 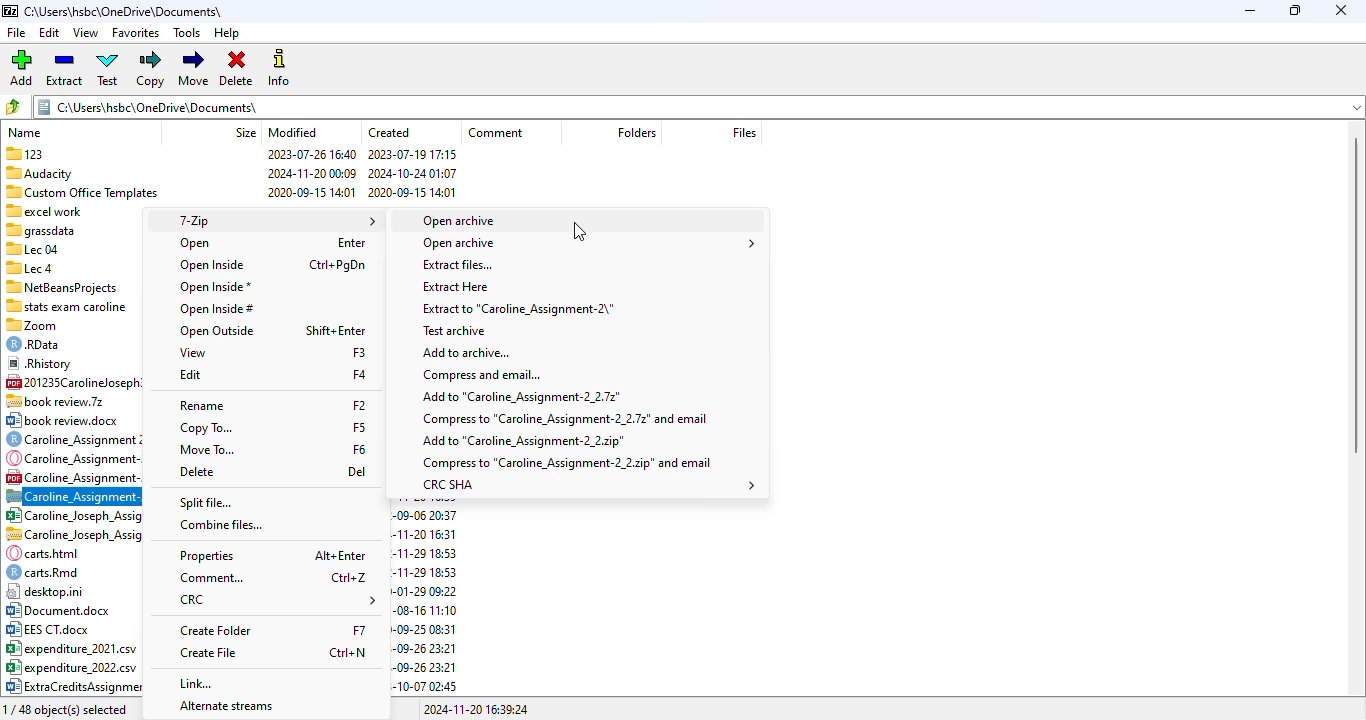 What do you see at coordinates (587, 243) in the screenshot?
I see `open archive` at bounding box center [587, 243].